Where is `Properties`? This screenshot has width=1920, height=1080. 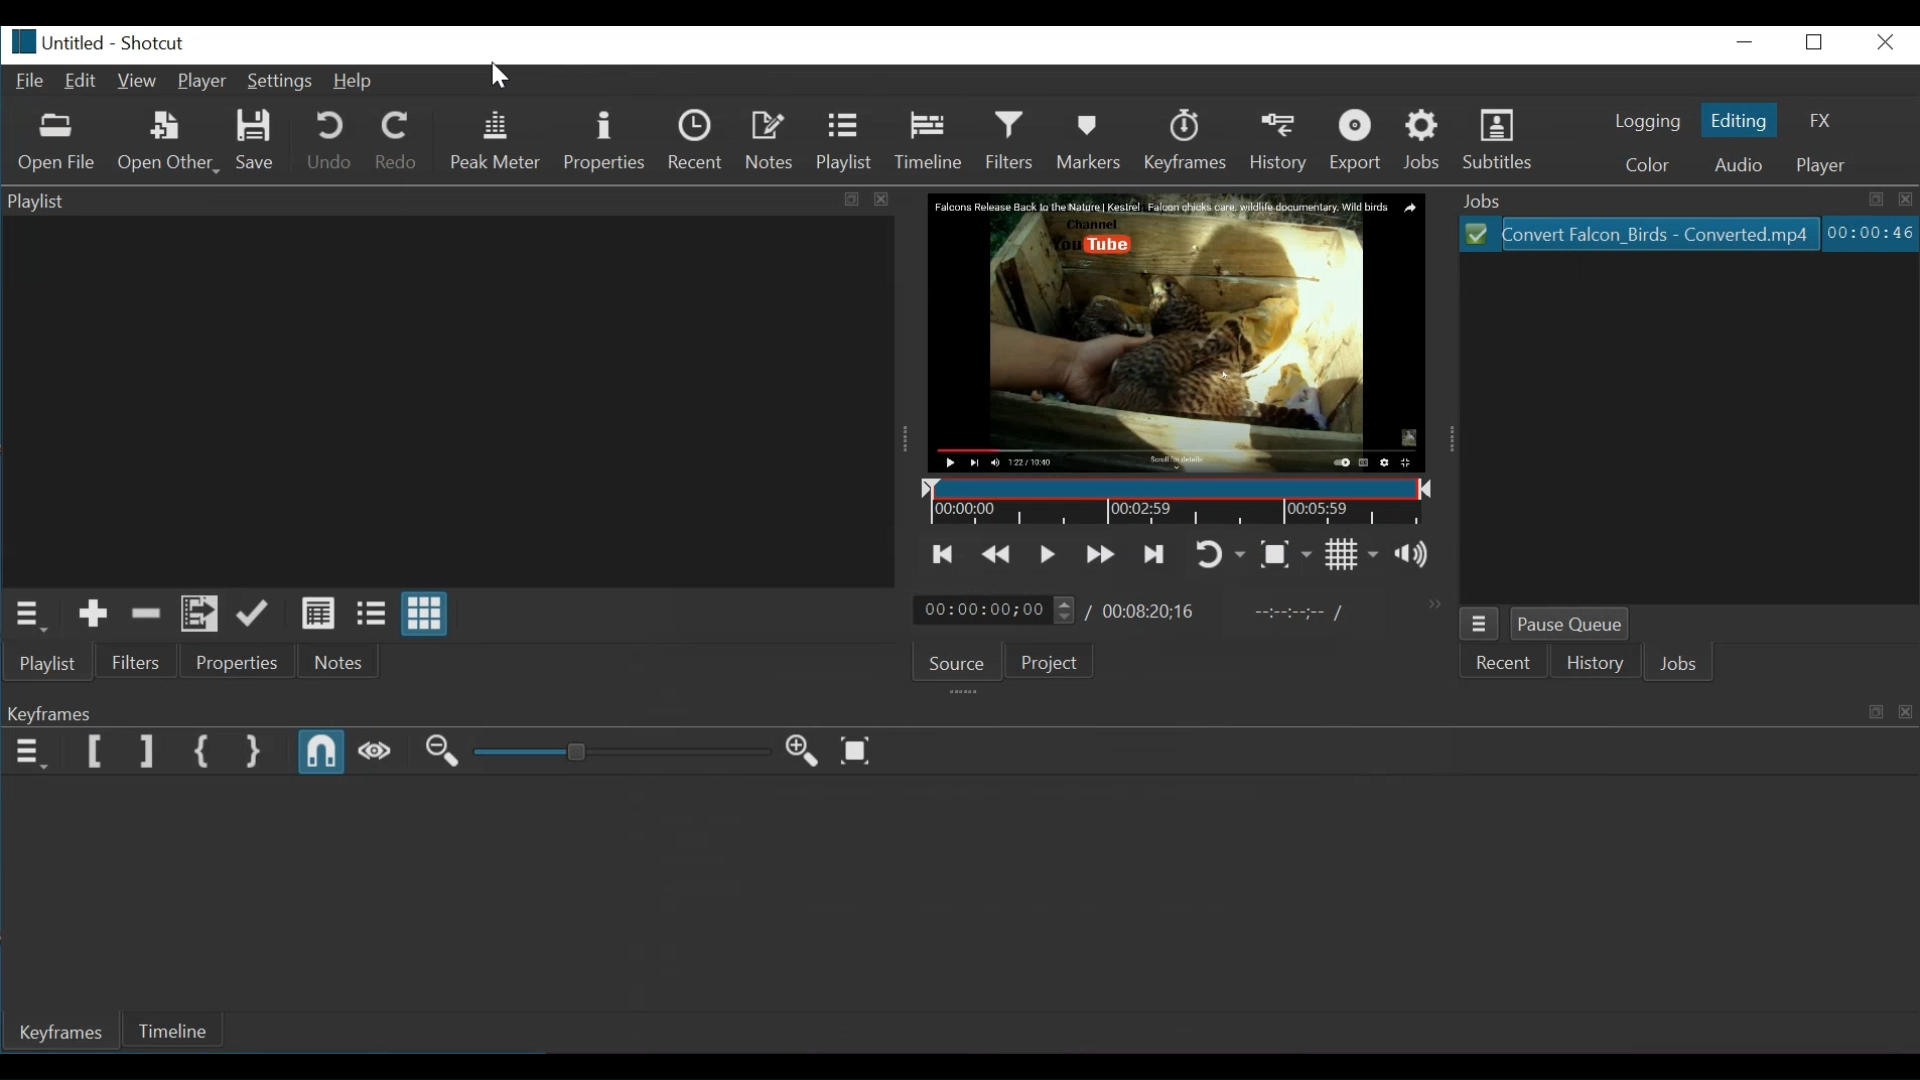
Properties is located at coordinates (236, 662).